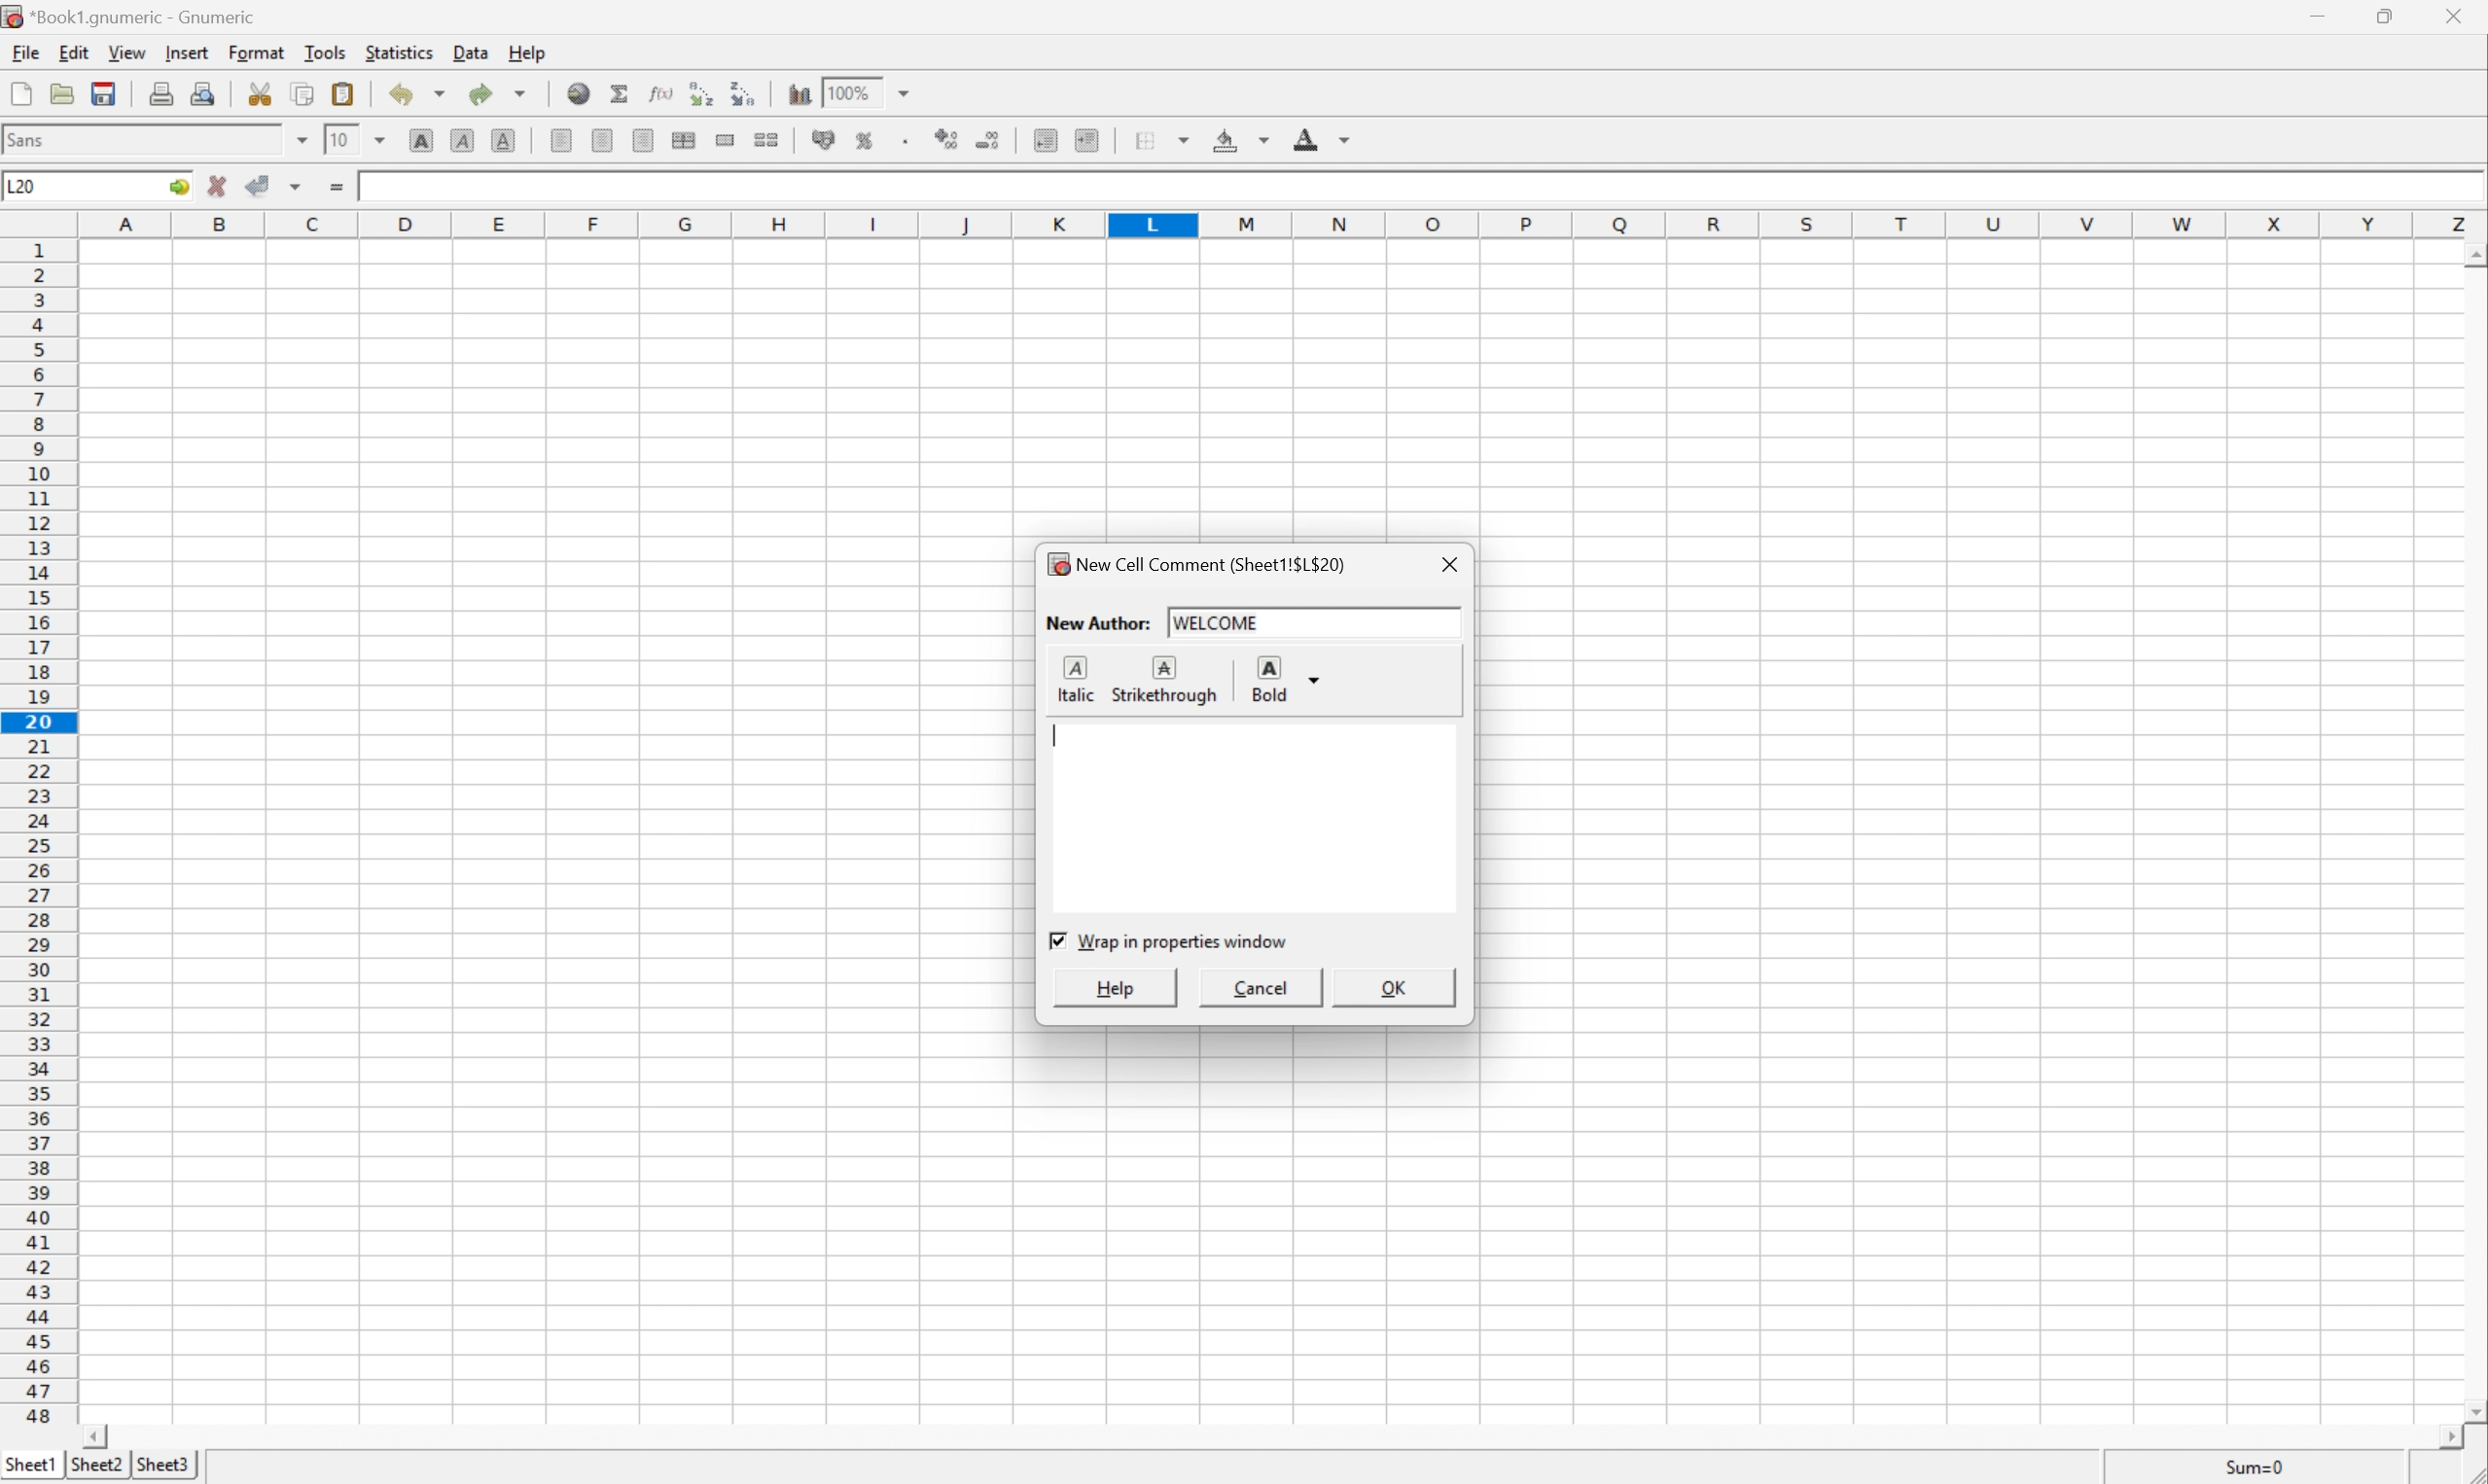 The width and height of the screenshot is (2488, 1484). I want to click on Increase number of decimals displayed, so click(949, 140).